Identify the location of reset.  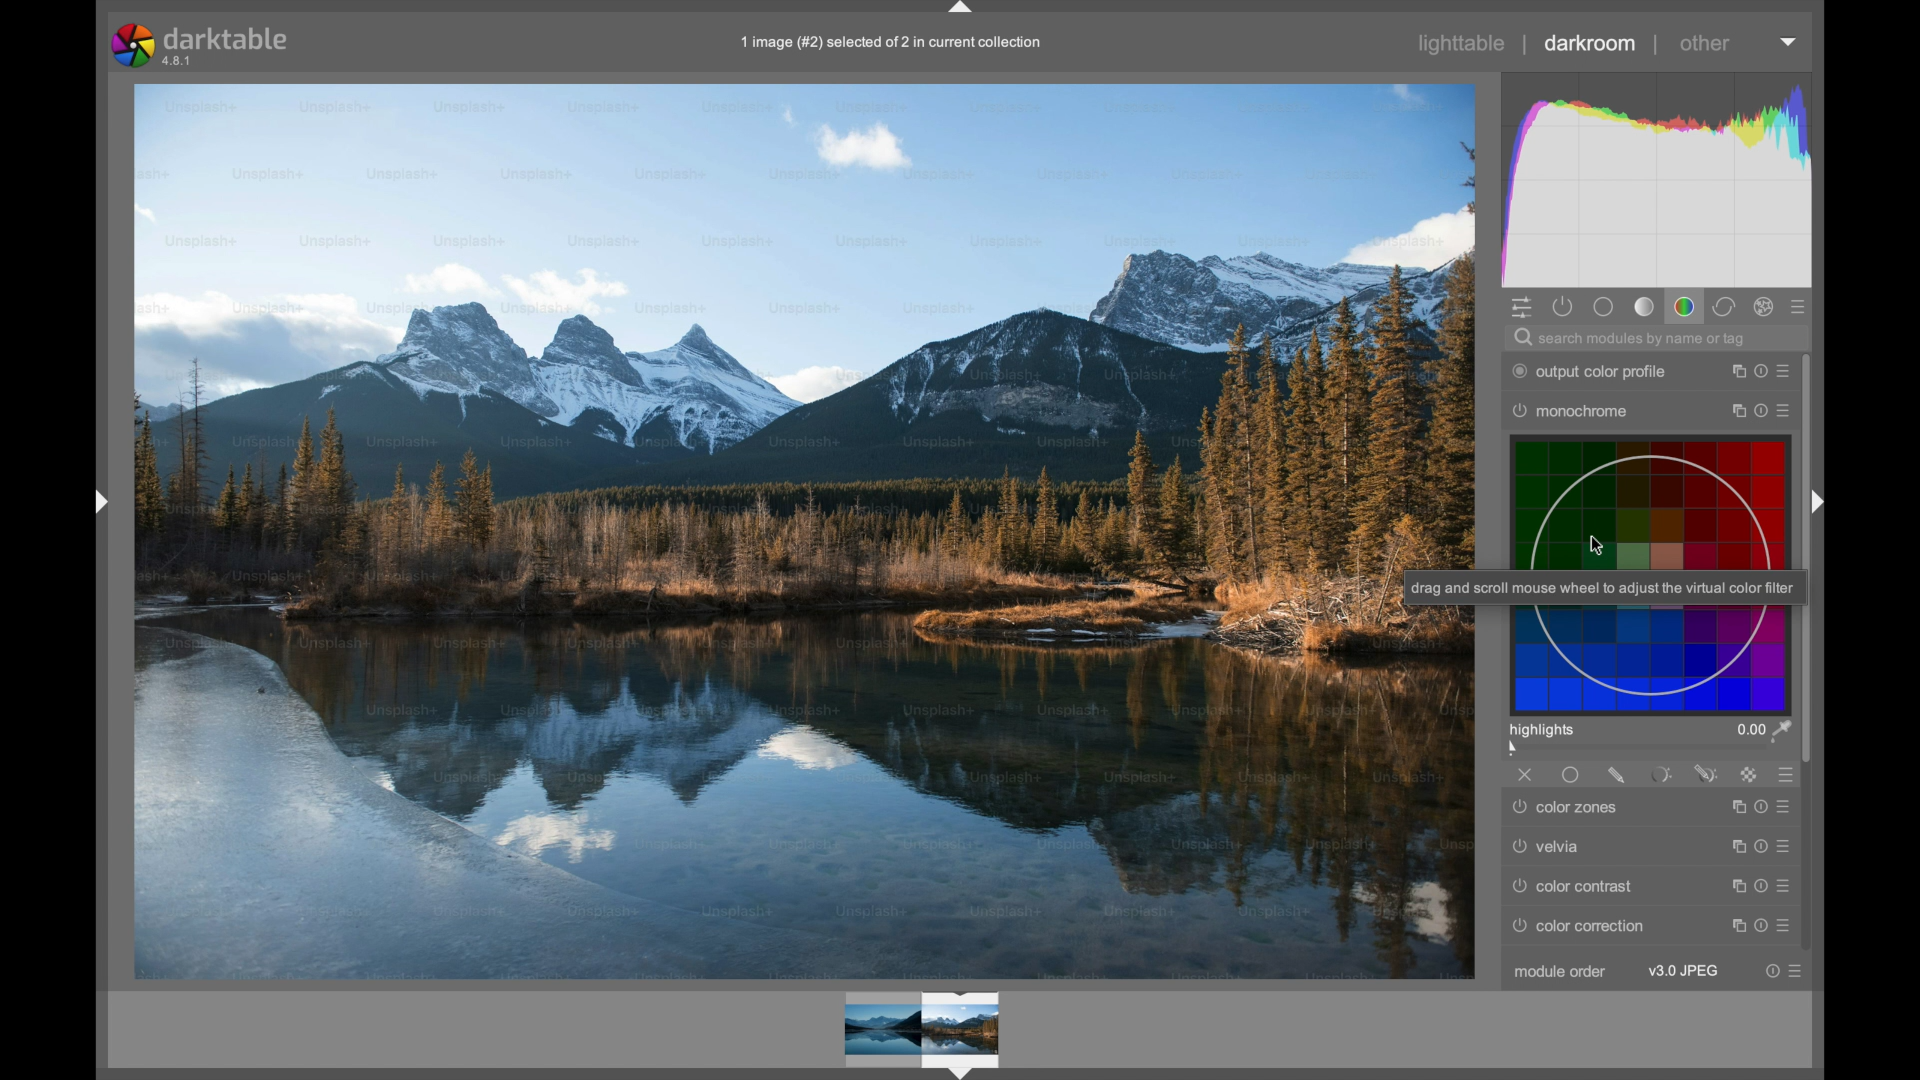
(1762, 885).